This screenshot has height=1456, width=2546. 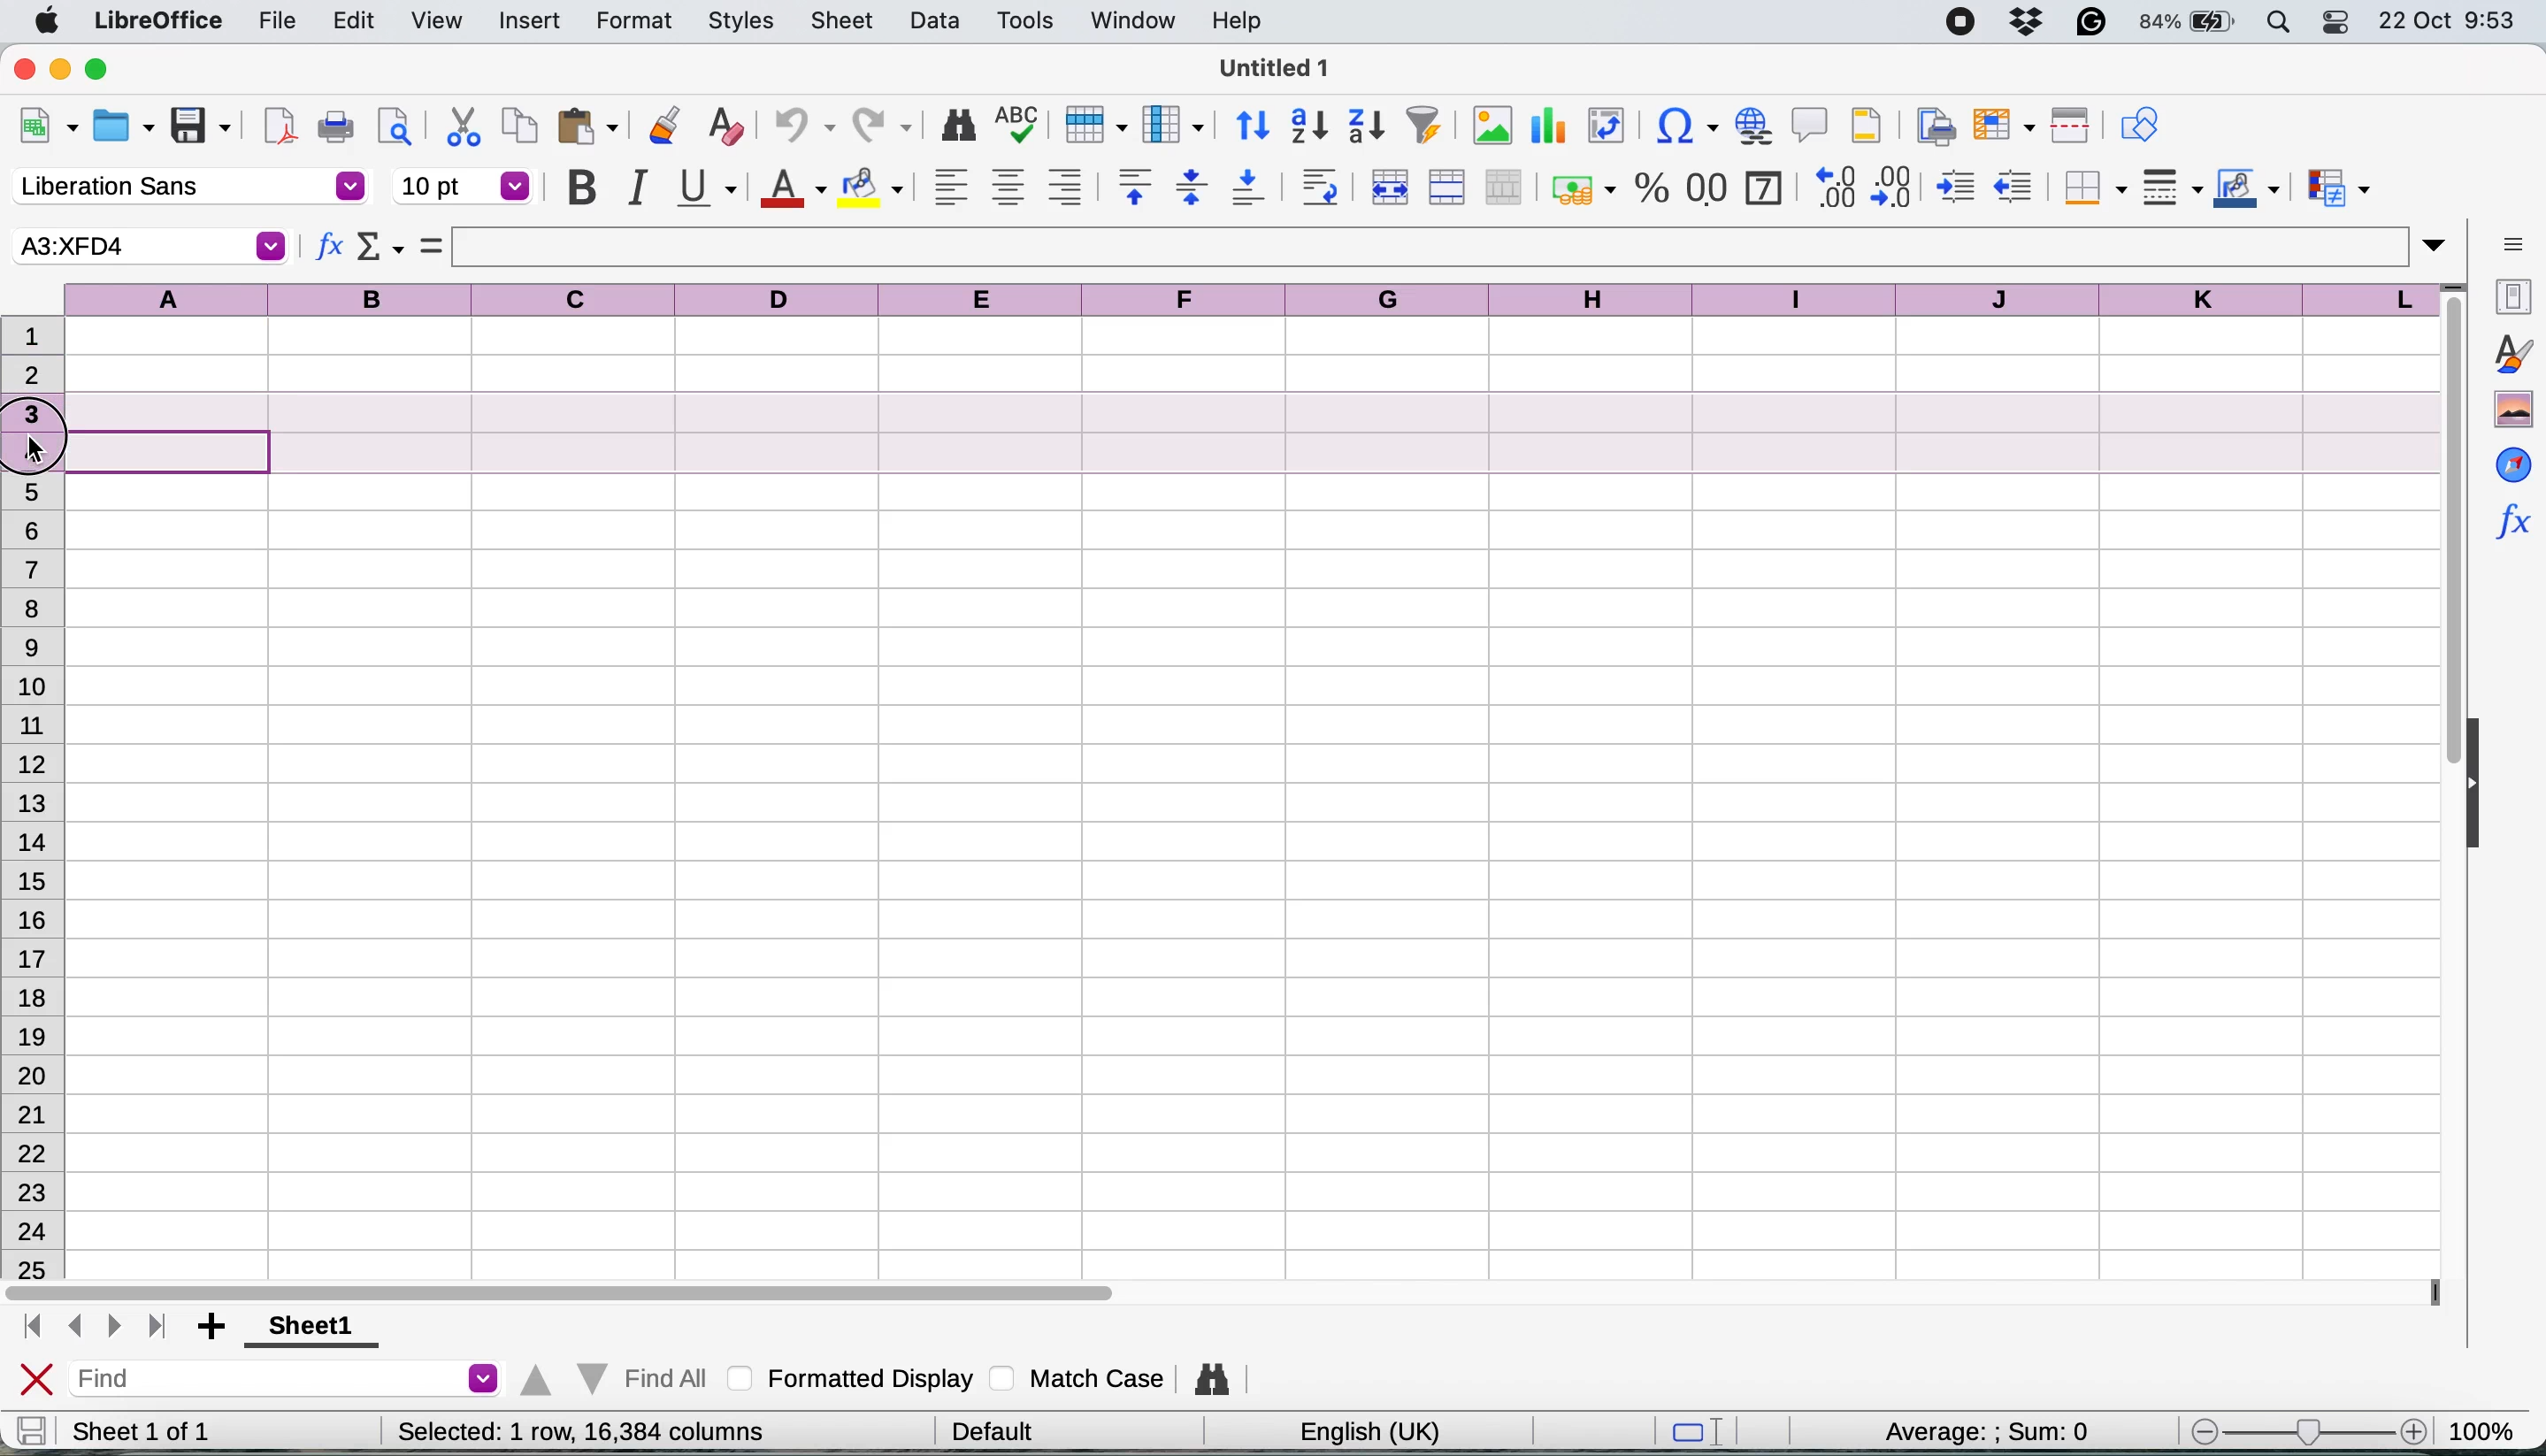 What do you see at coordinates (1250, 187) in the screenshot?
I see `align bottom` at bounding box center [1250, 187].